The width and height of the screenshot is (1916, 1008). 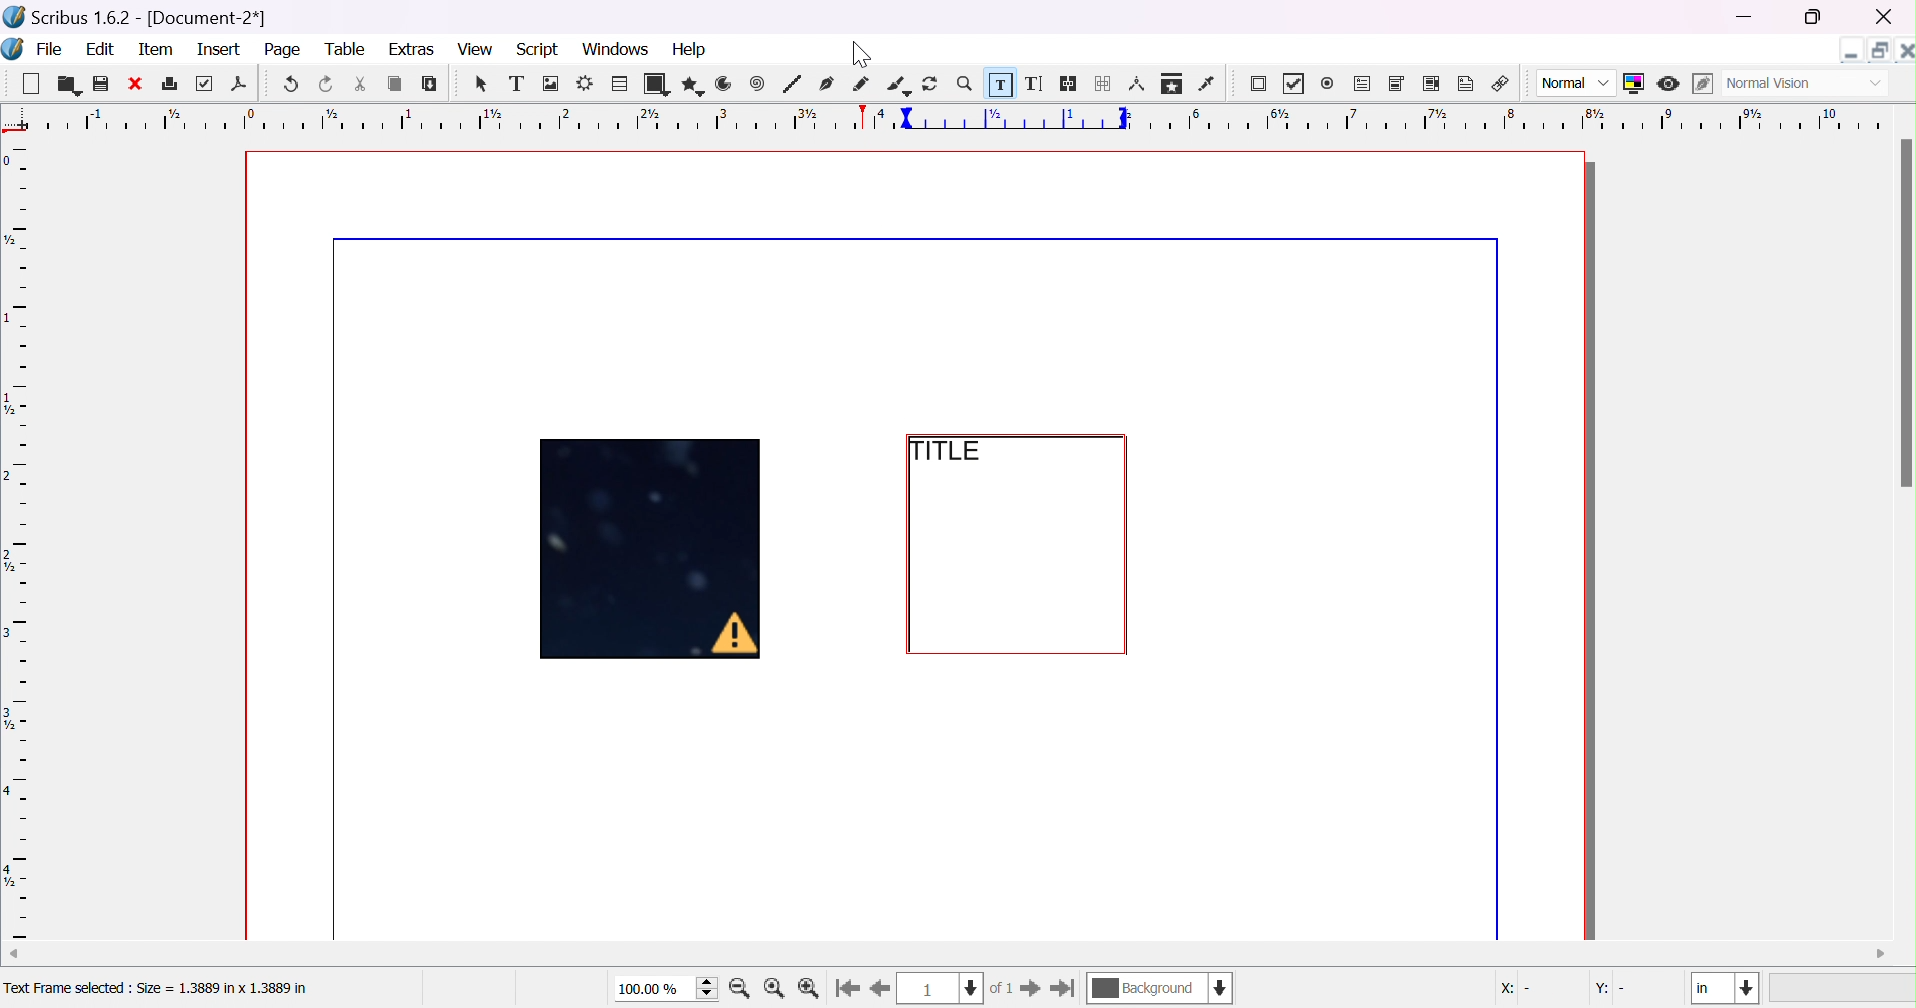 What do you see at coordinates (1070, 84) in the screenshot?
I see `link text frames` at bounding box center [1070, 84].